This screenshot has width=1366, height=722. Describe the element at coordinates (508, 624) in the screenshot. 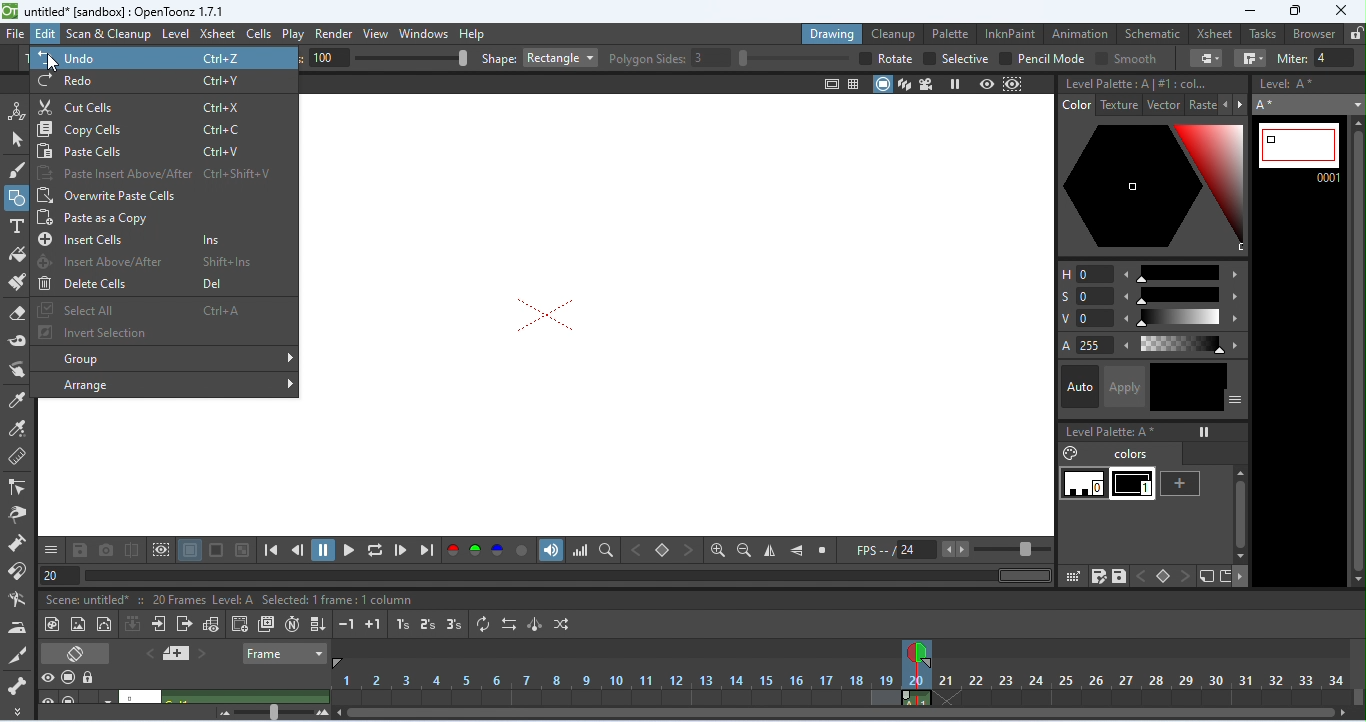

I see `reverse` at that location.